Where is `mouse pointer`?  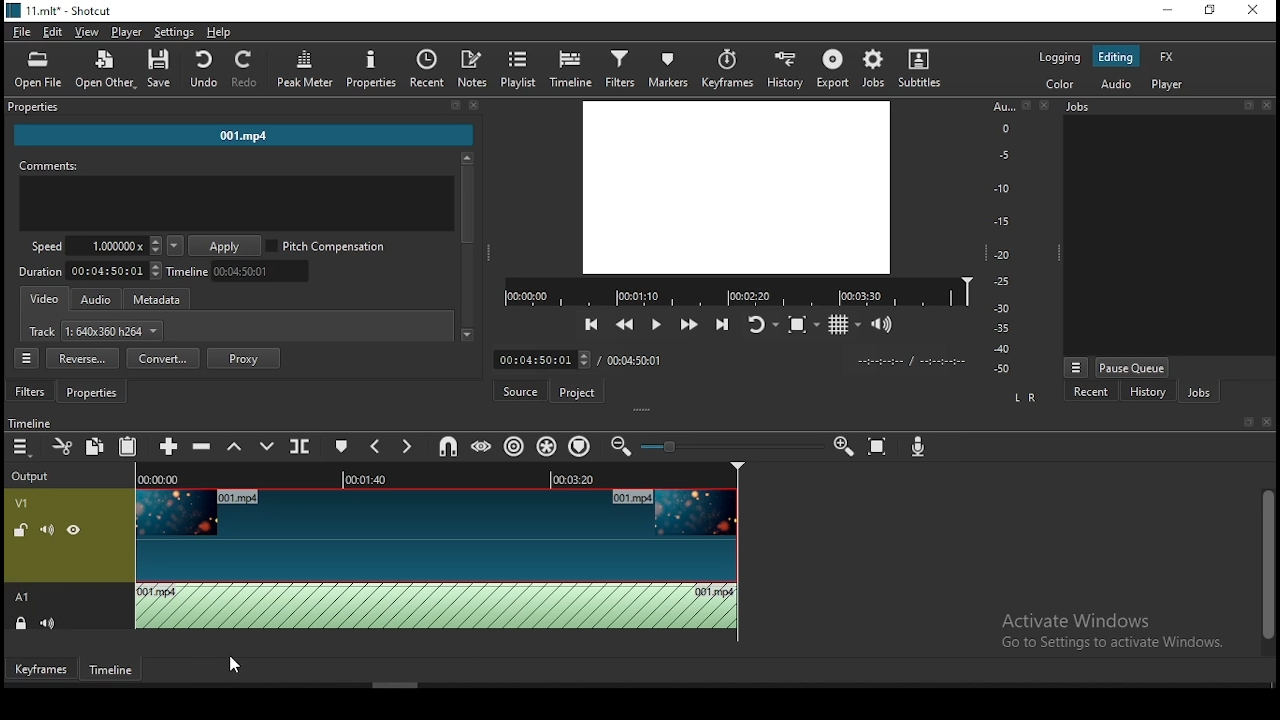
mouse pointer is located at coordinates (236, 666).